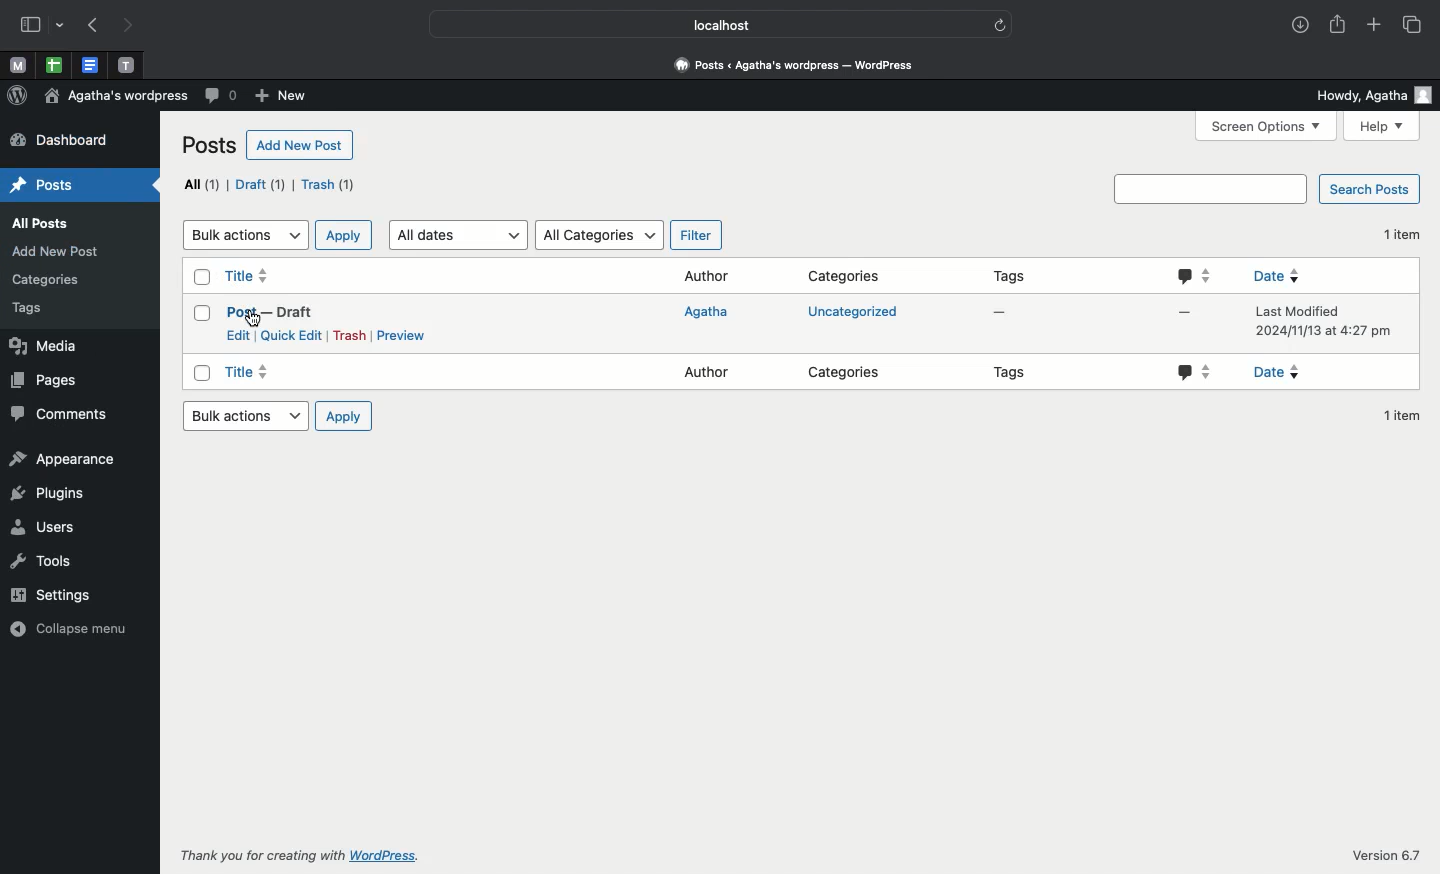 The height and width of the screenshot is (874, 1440). I want to click on Help, so click(1383, 127).